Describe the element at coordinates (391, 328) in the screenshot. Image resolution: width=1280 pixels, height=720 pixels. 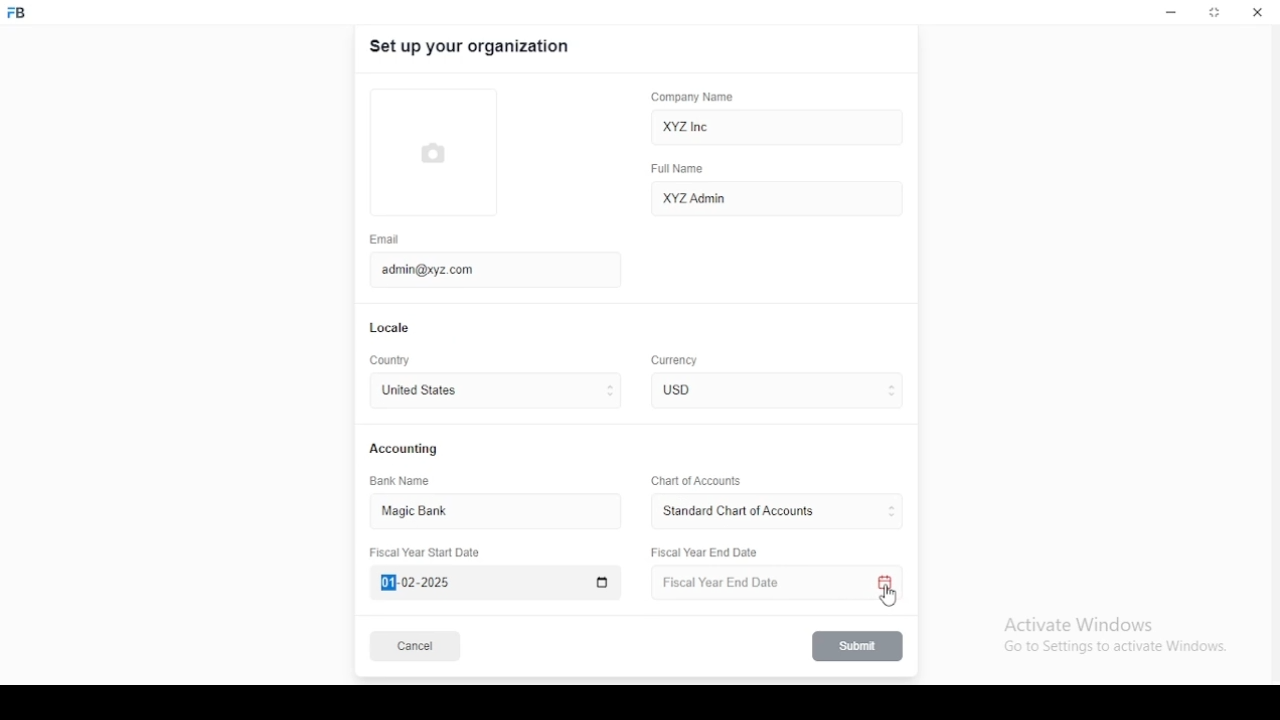
I see `locale` at that location.